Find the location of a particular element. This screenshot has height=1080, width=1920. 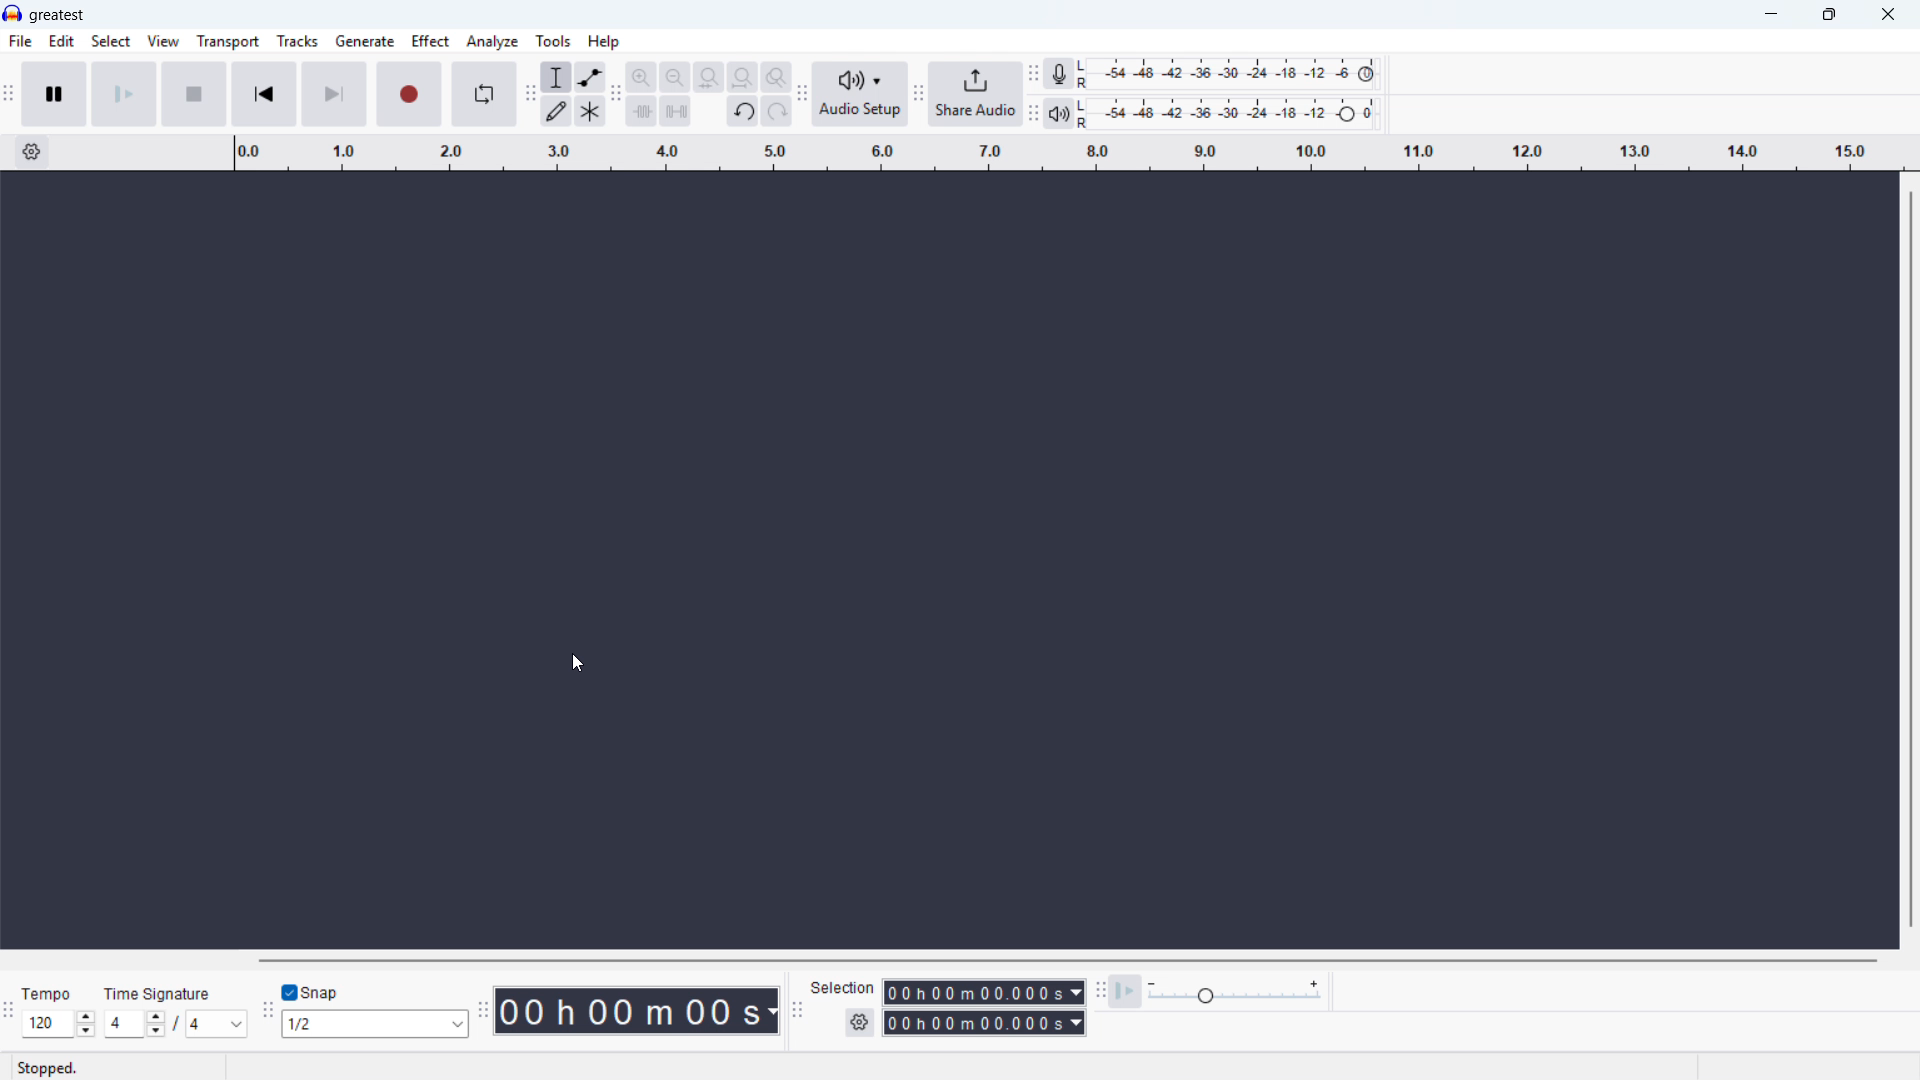

playback metre toolbar is located at coordinates (1033, 115).